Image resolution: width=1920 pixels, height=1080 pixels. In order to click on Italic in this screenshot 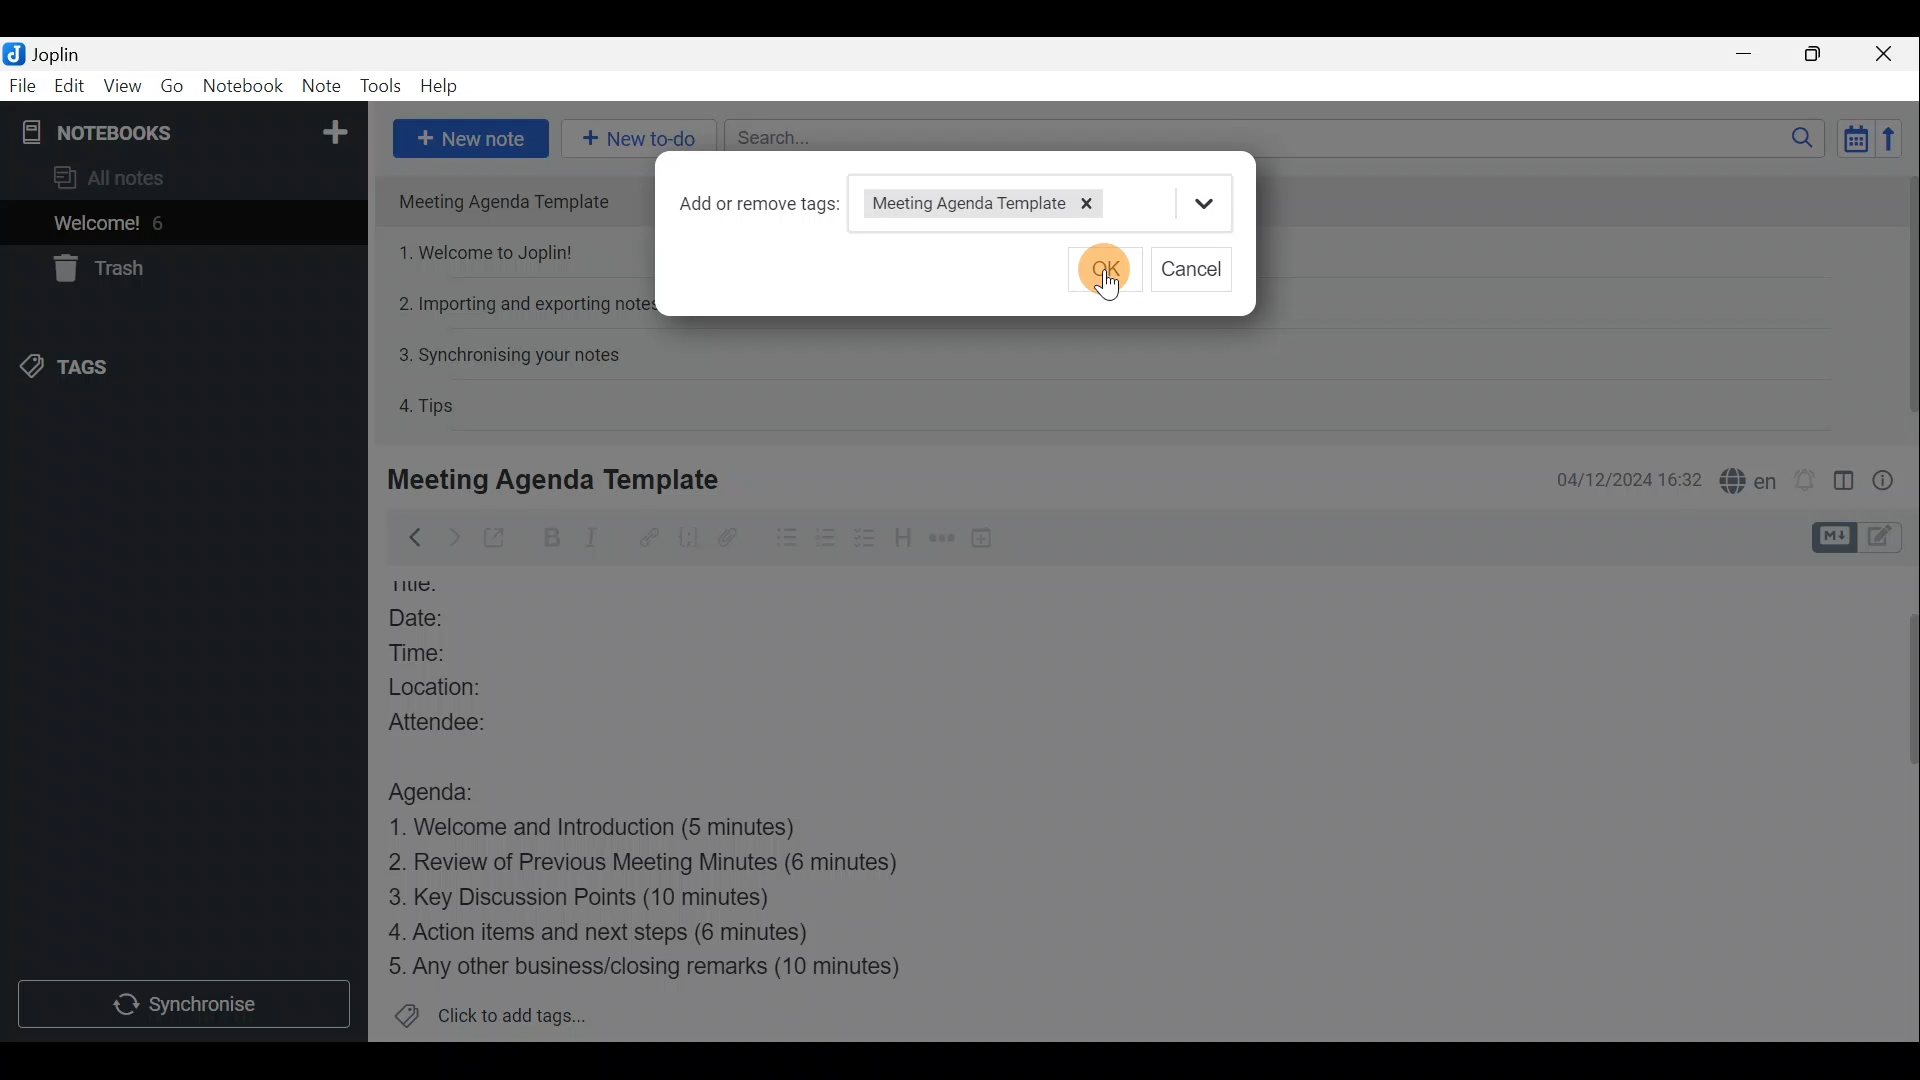, I will do `click(605, 539)`.